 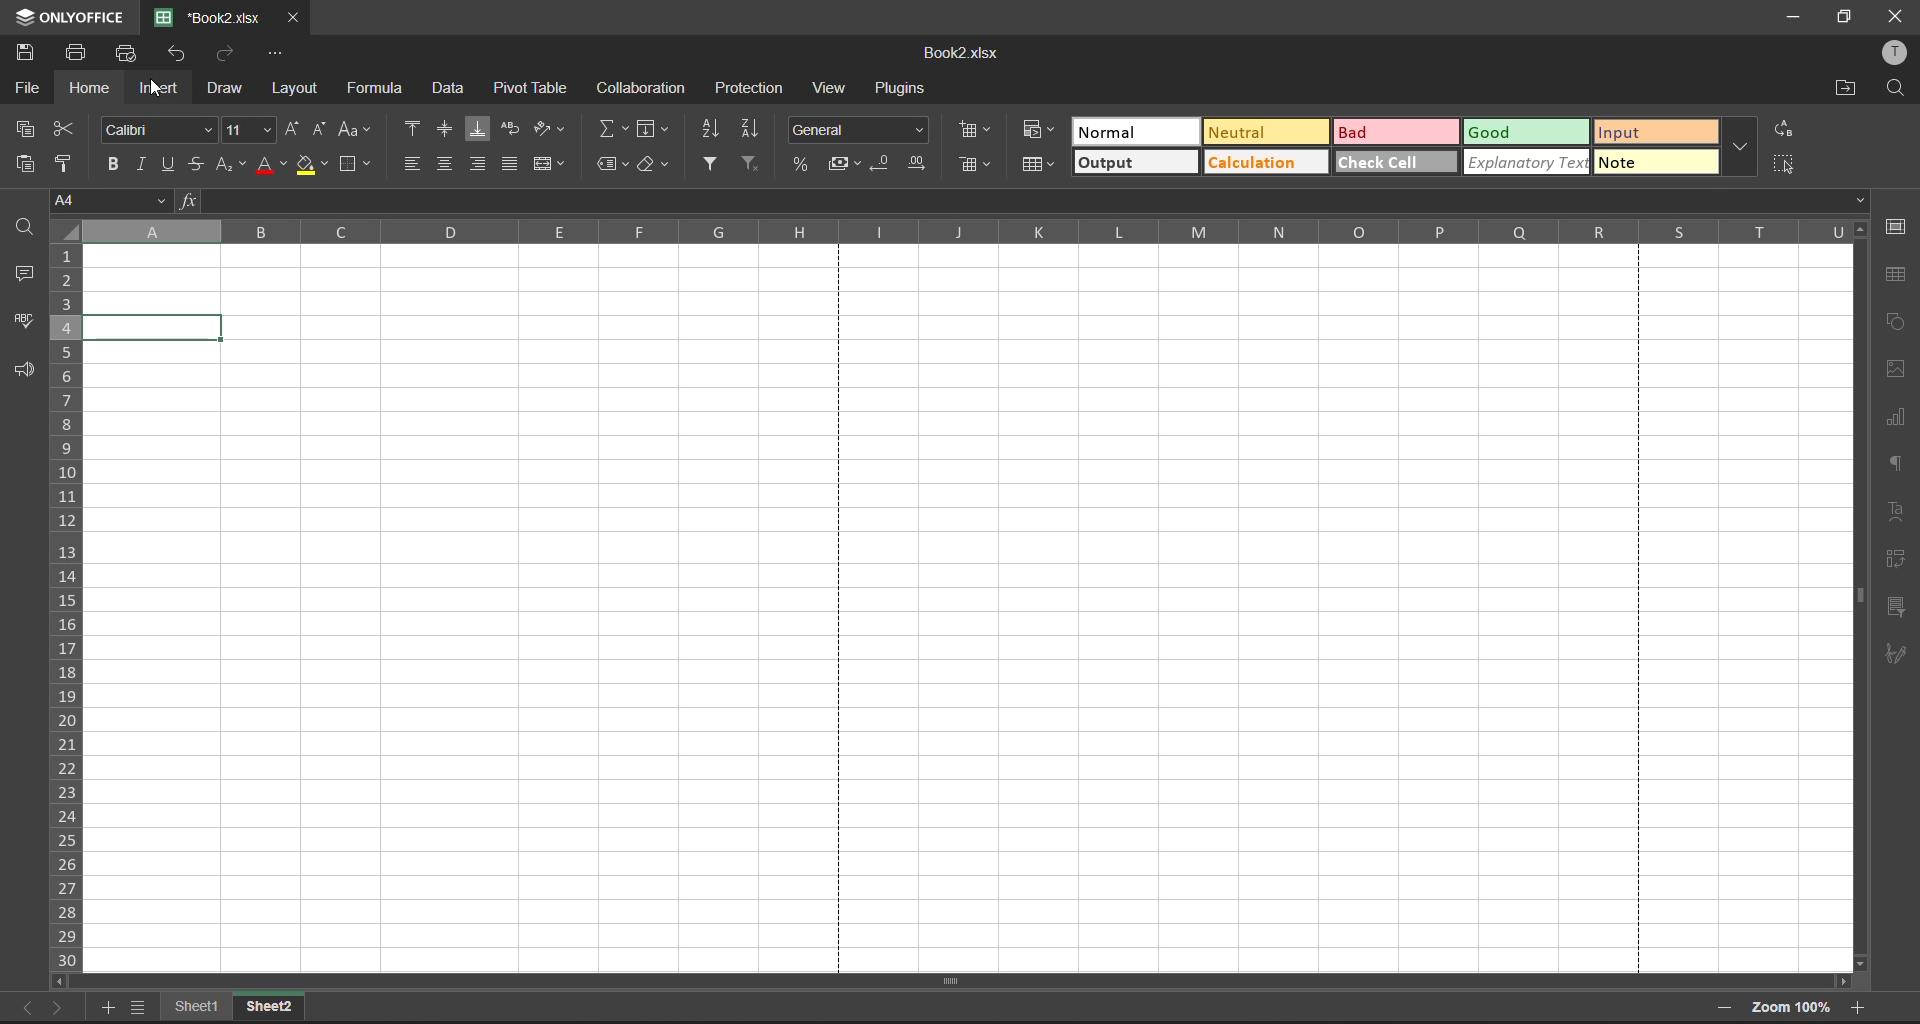 I want to click on zoom factor, so click(x=1793, y=1009).